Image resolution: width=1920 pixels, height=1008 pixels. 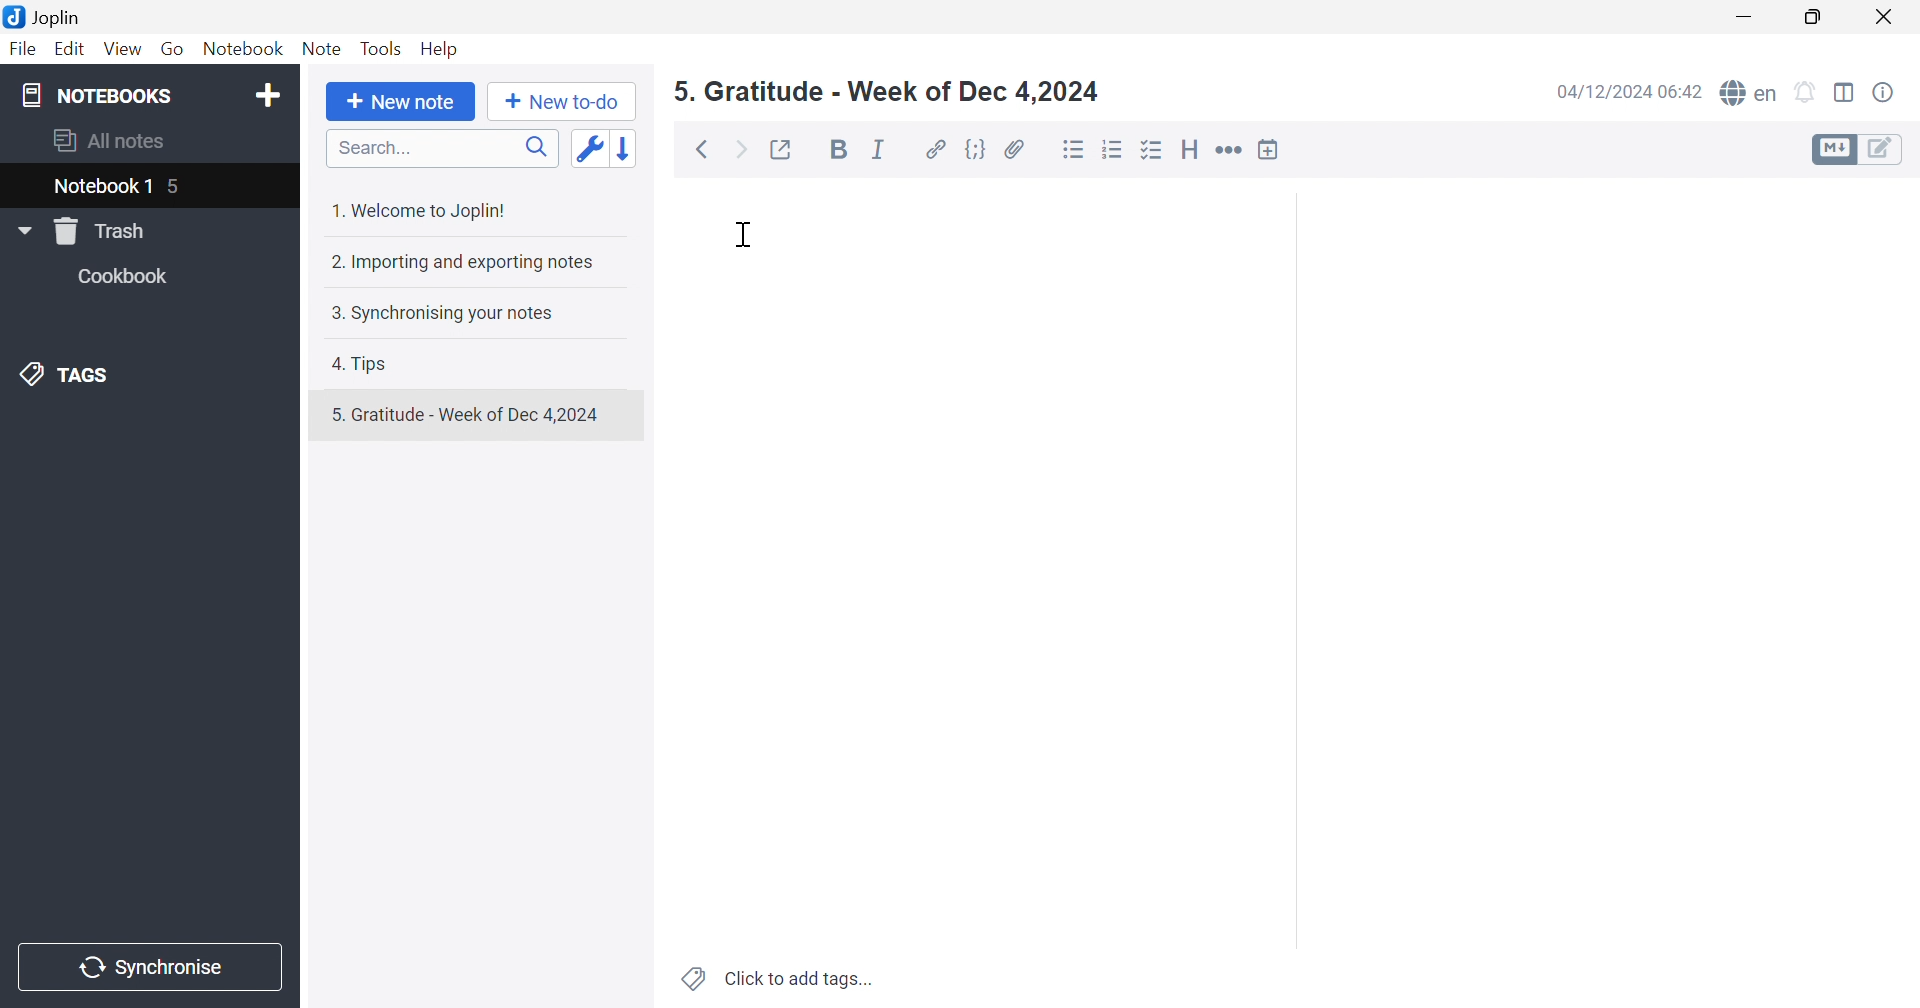 What do you see at coordinates (49, 19) in the screenshot?
I see `Joplin` at bounding box center [49, 19].